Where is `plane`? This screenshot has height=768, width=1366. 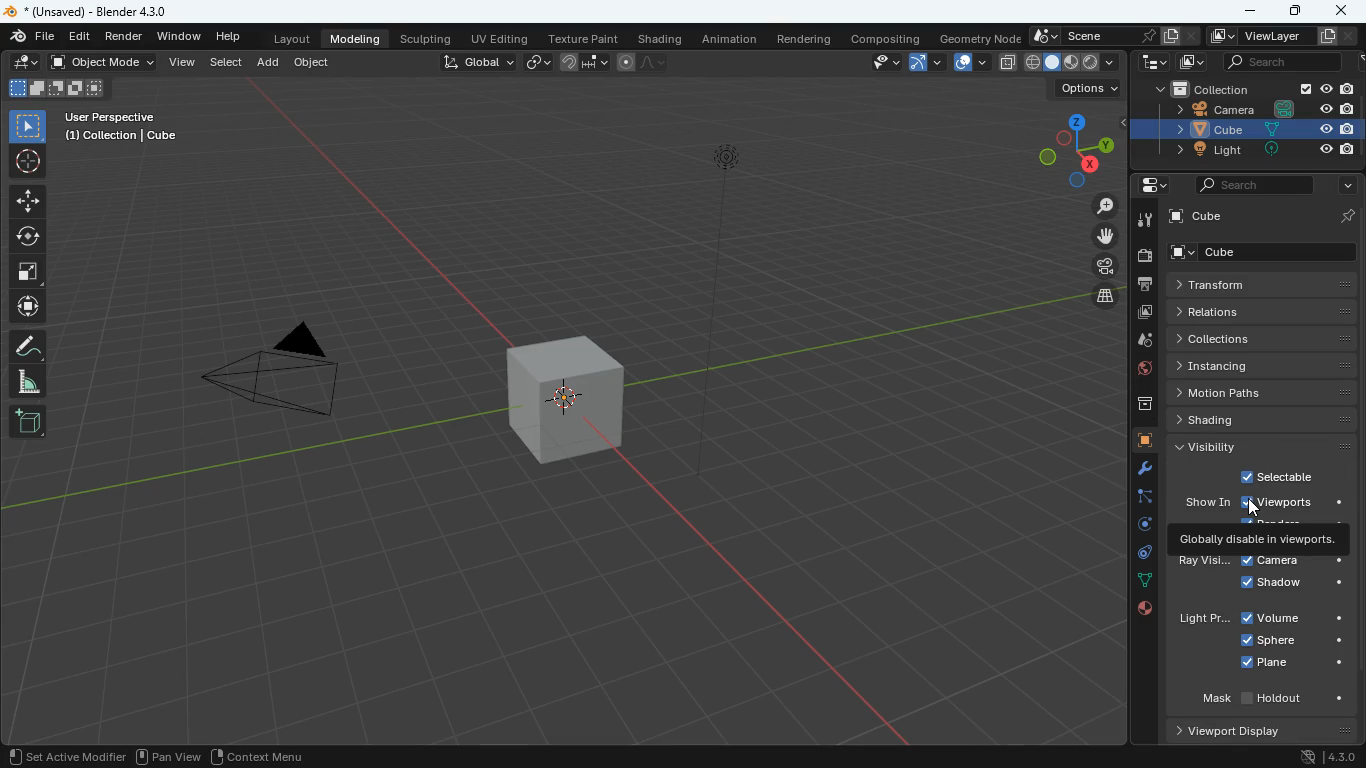 plane is located at coordinates (1295, 665).